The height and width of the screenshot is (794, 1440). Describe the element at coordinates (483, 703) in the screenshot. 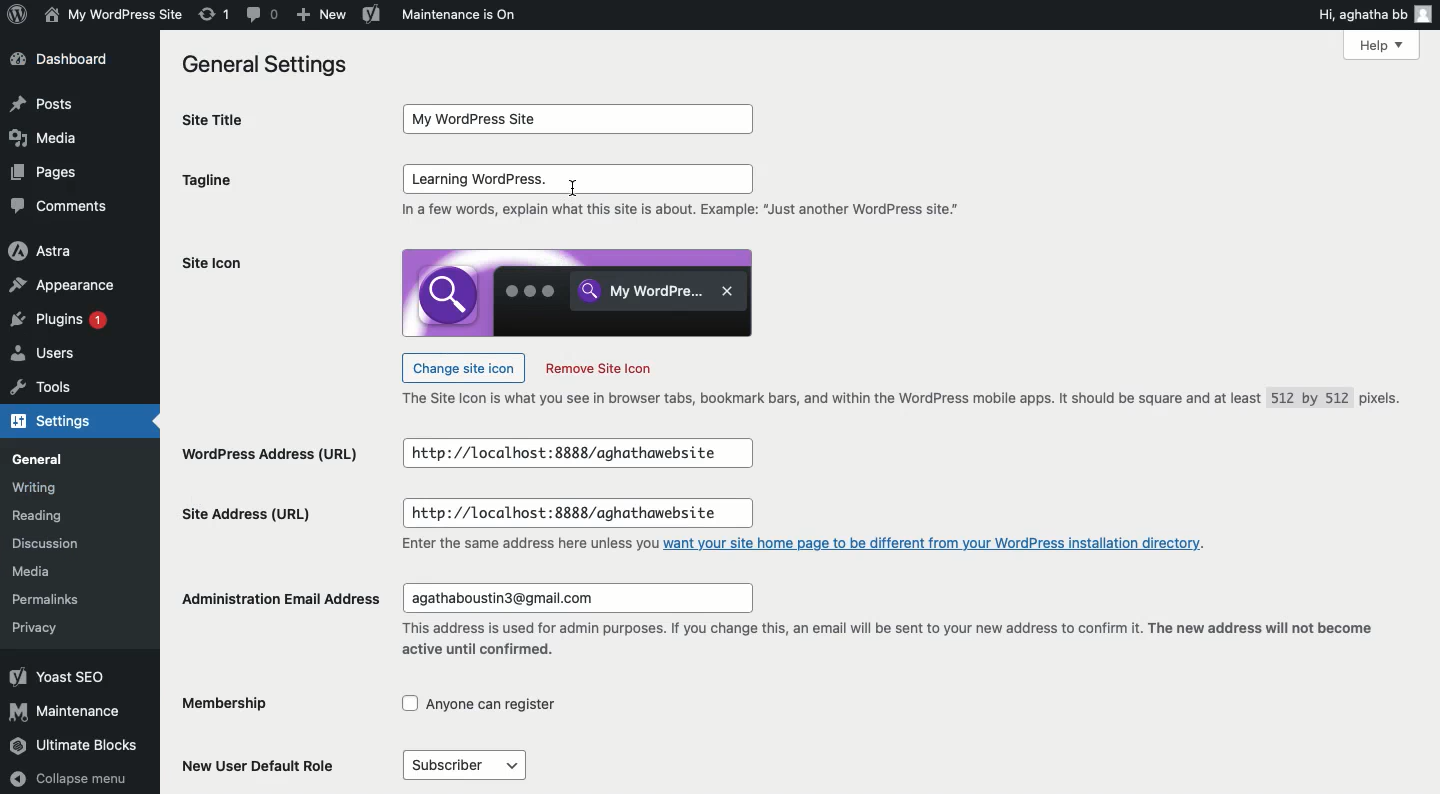

I see `checkbox` at that location.